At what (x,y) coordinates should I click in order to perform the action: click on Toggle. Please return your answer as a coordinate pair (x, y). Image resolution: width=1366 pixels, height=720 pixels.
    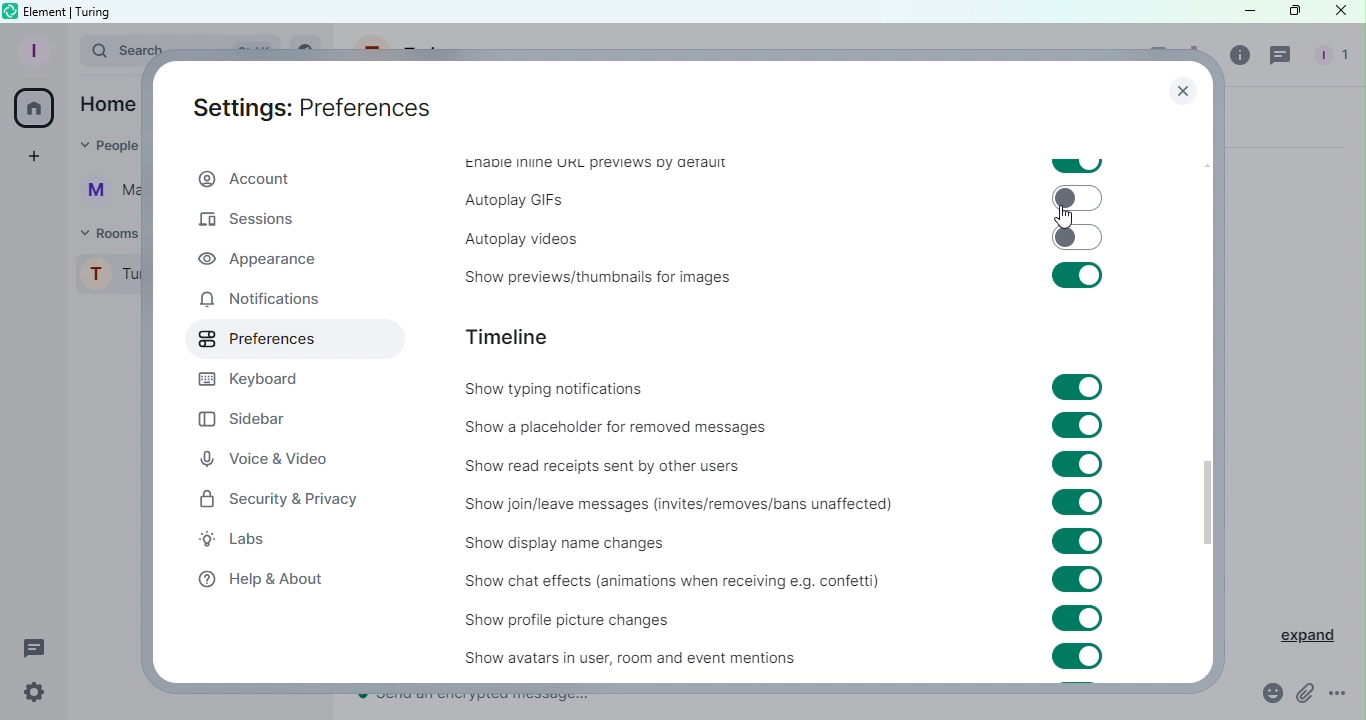
    Looking at the image, I should click on (1079, 388).